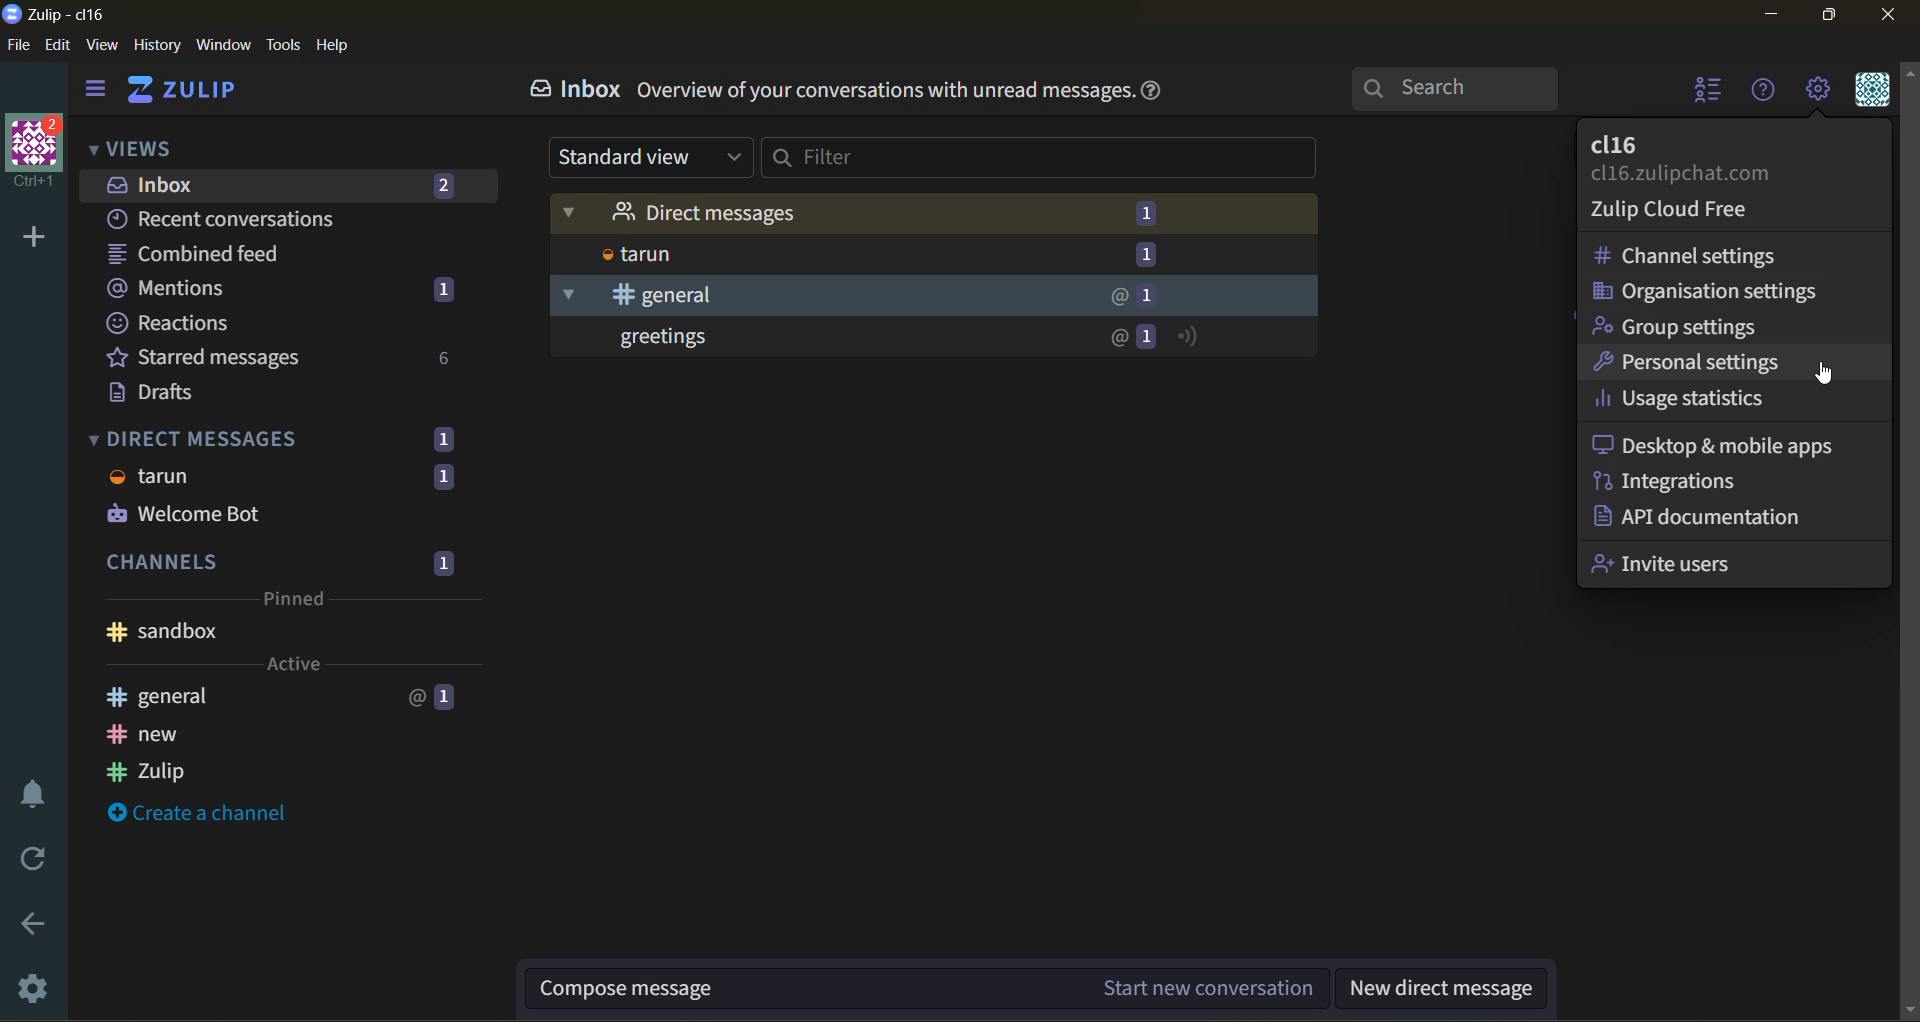 The height and width of the screenshot is (1022, 1920). Describe the element at coordinates (181, 392) in the screenshot. I see `drafts` at that location.